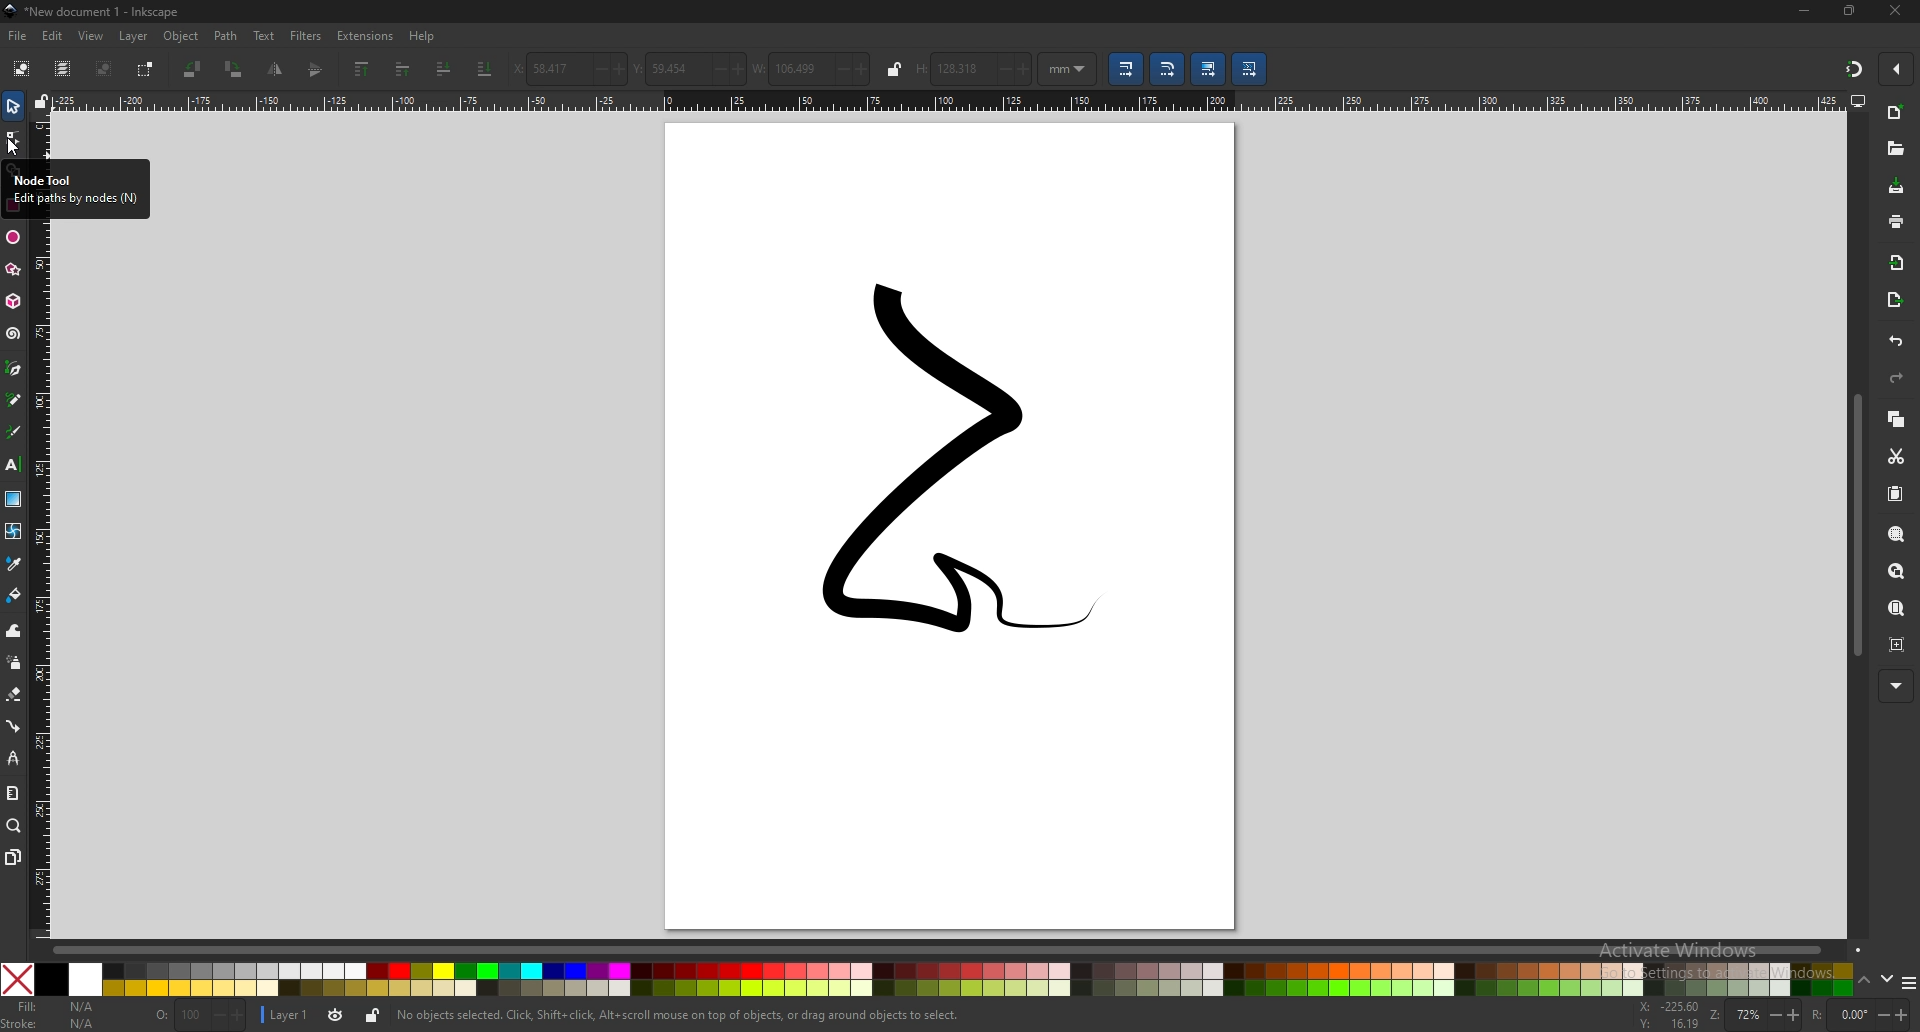 This screenshot has width=1920, height=1032. What do you see at coordinates (363, 70) in the screenshot?
I see `raise selection to top` at bounding box center [363, 70].